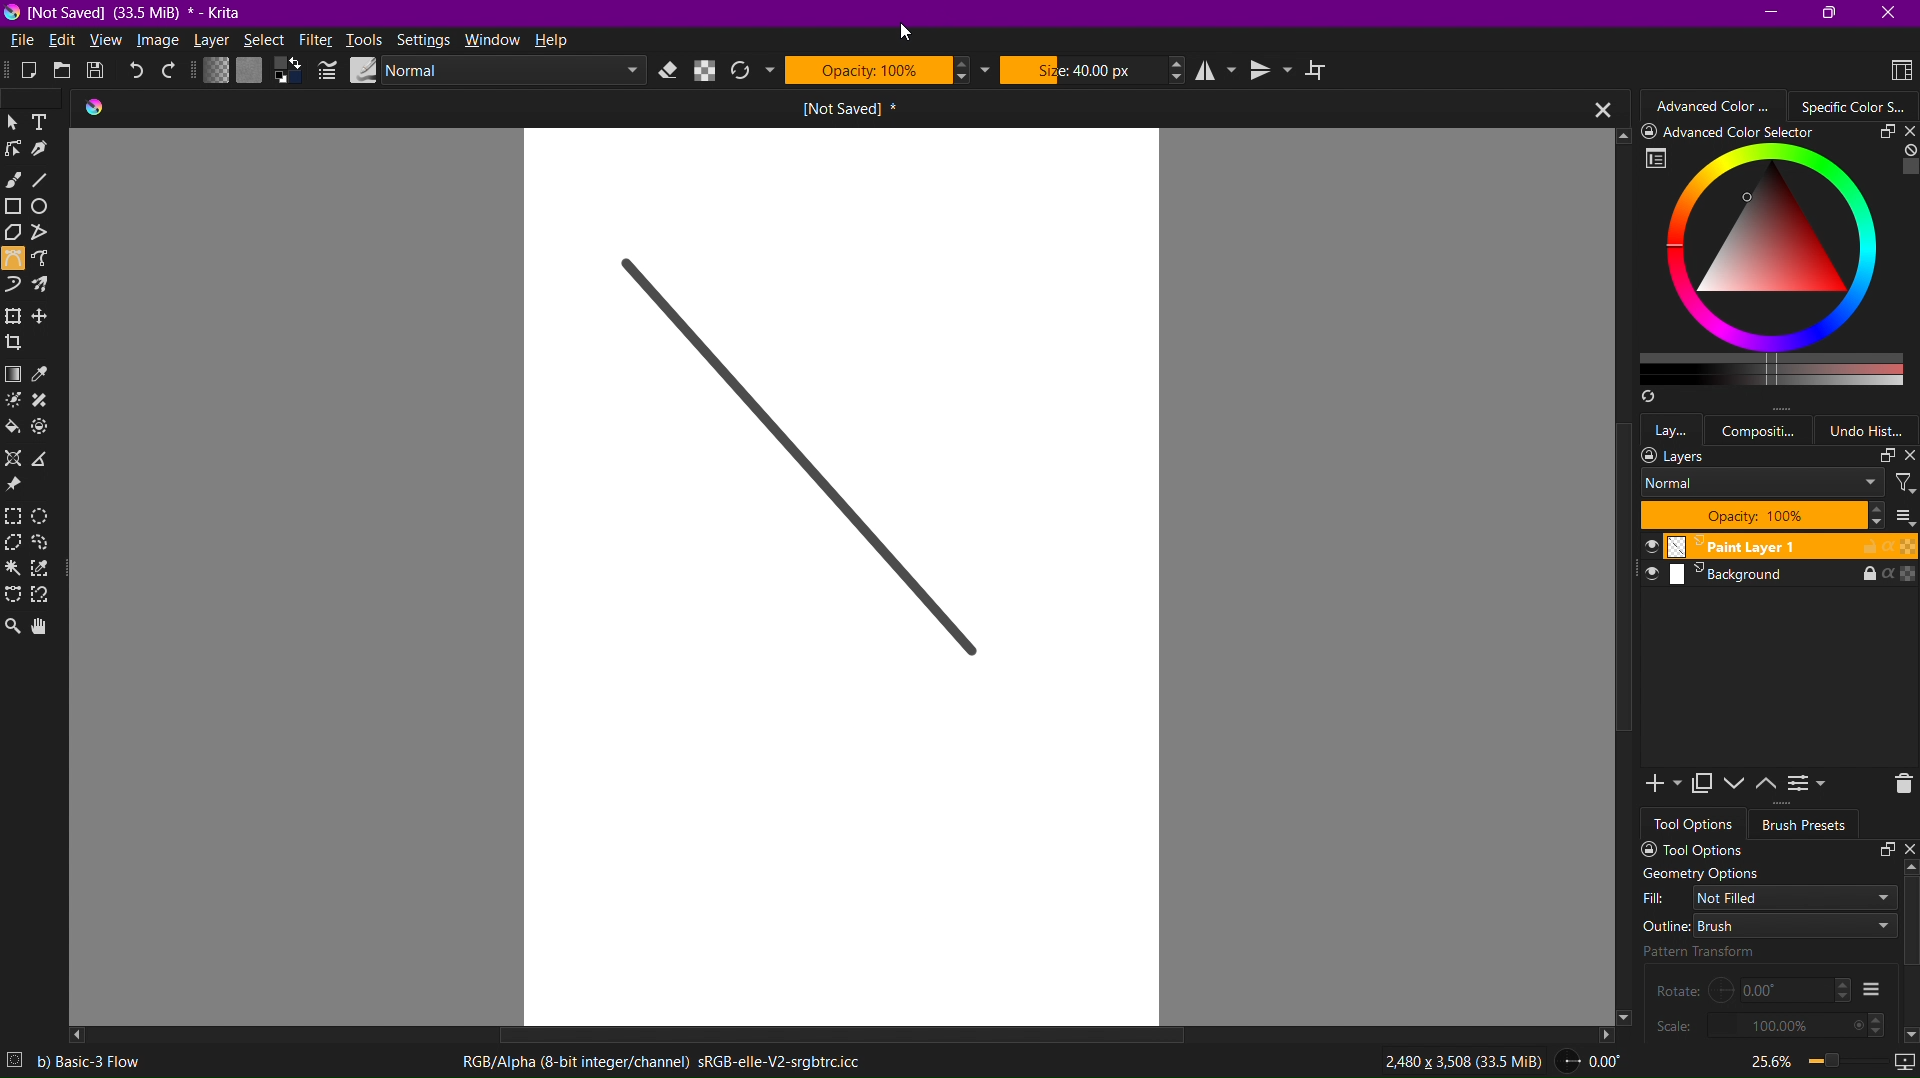 This screenshot has height=1078, width=1920. What do you see at coordinates (159, 42) in the screenshot?
I see `Image` at bounding box center [159, 42].